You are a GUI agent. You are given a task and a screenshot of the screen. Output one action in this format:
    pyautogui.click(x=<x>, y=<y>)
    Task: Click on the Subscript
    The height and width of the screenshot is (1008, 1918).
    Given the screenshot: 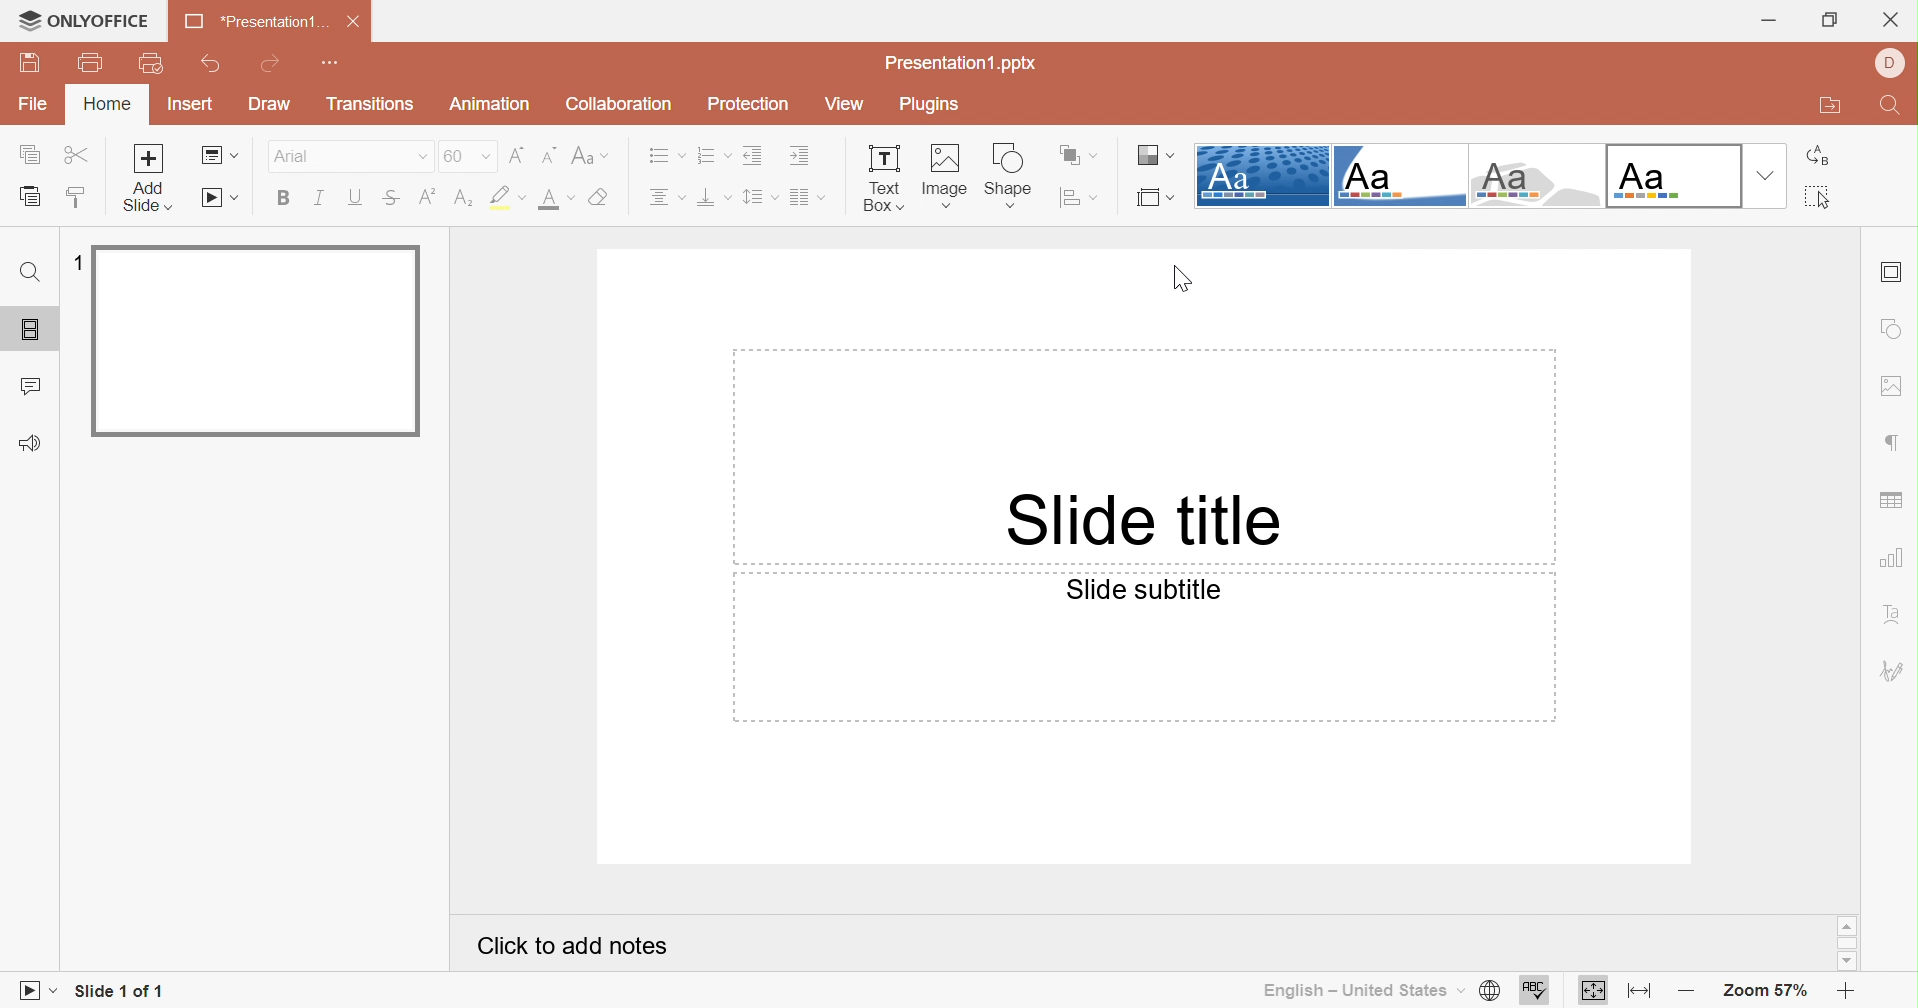 What is the action you would take?
    pyautogui.click(x=463, y=198)
    